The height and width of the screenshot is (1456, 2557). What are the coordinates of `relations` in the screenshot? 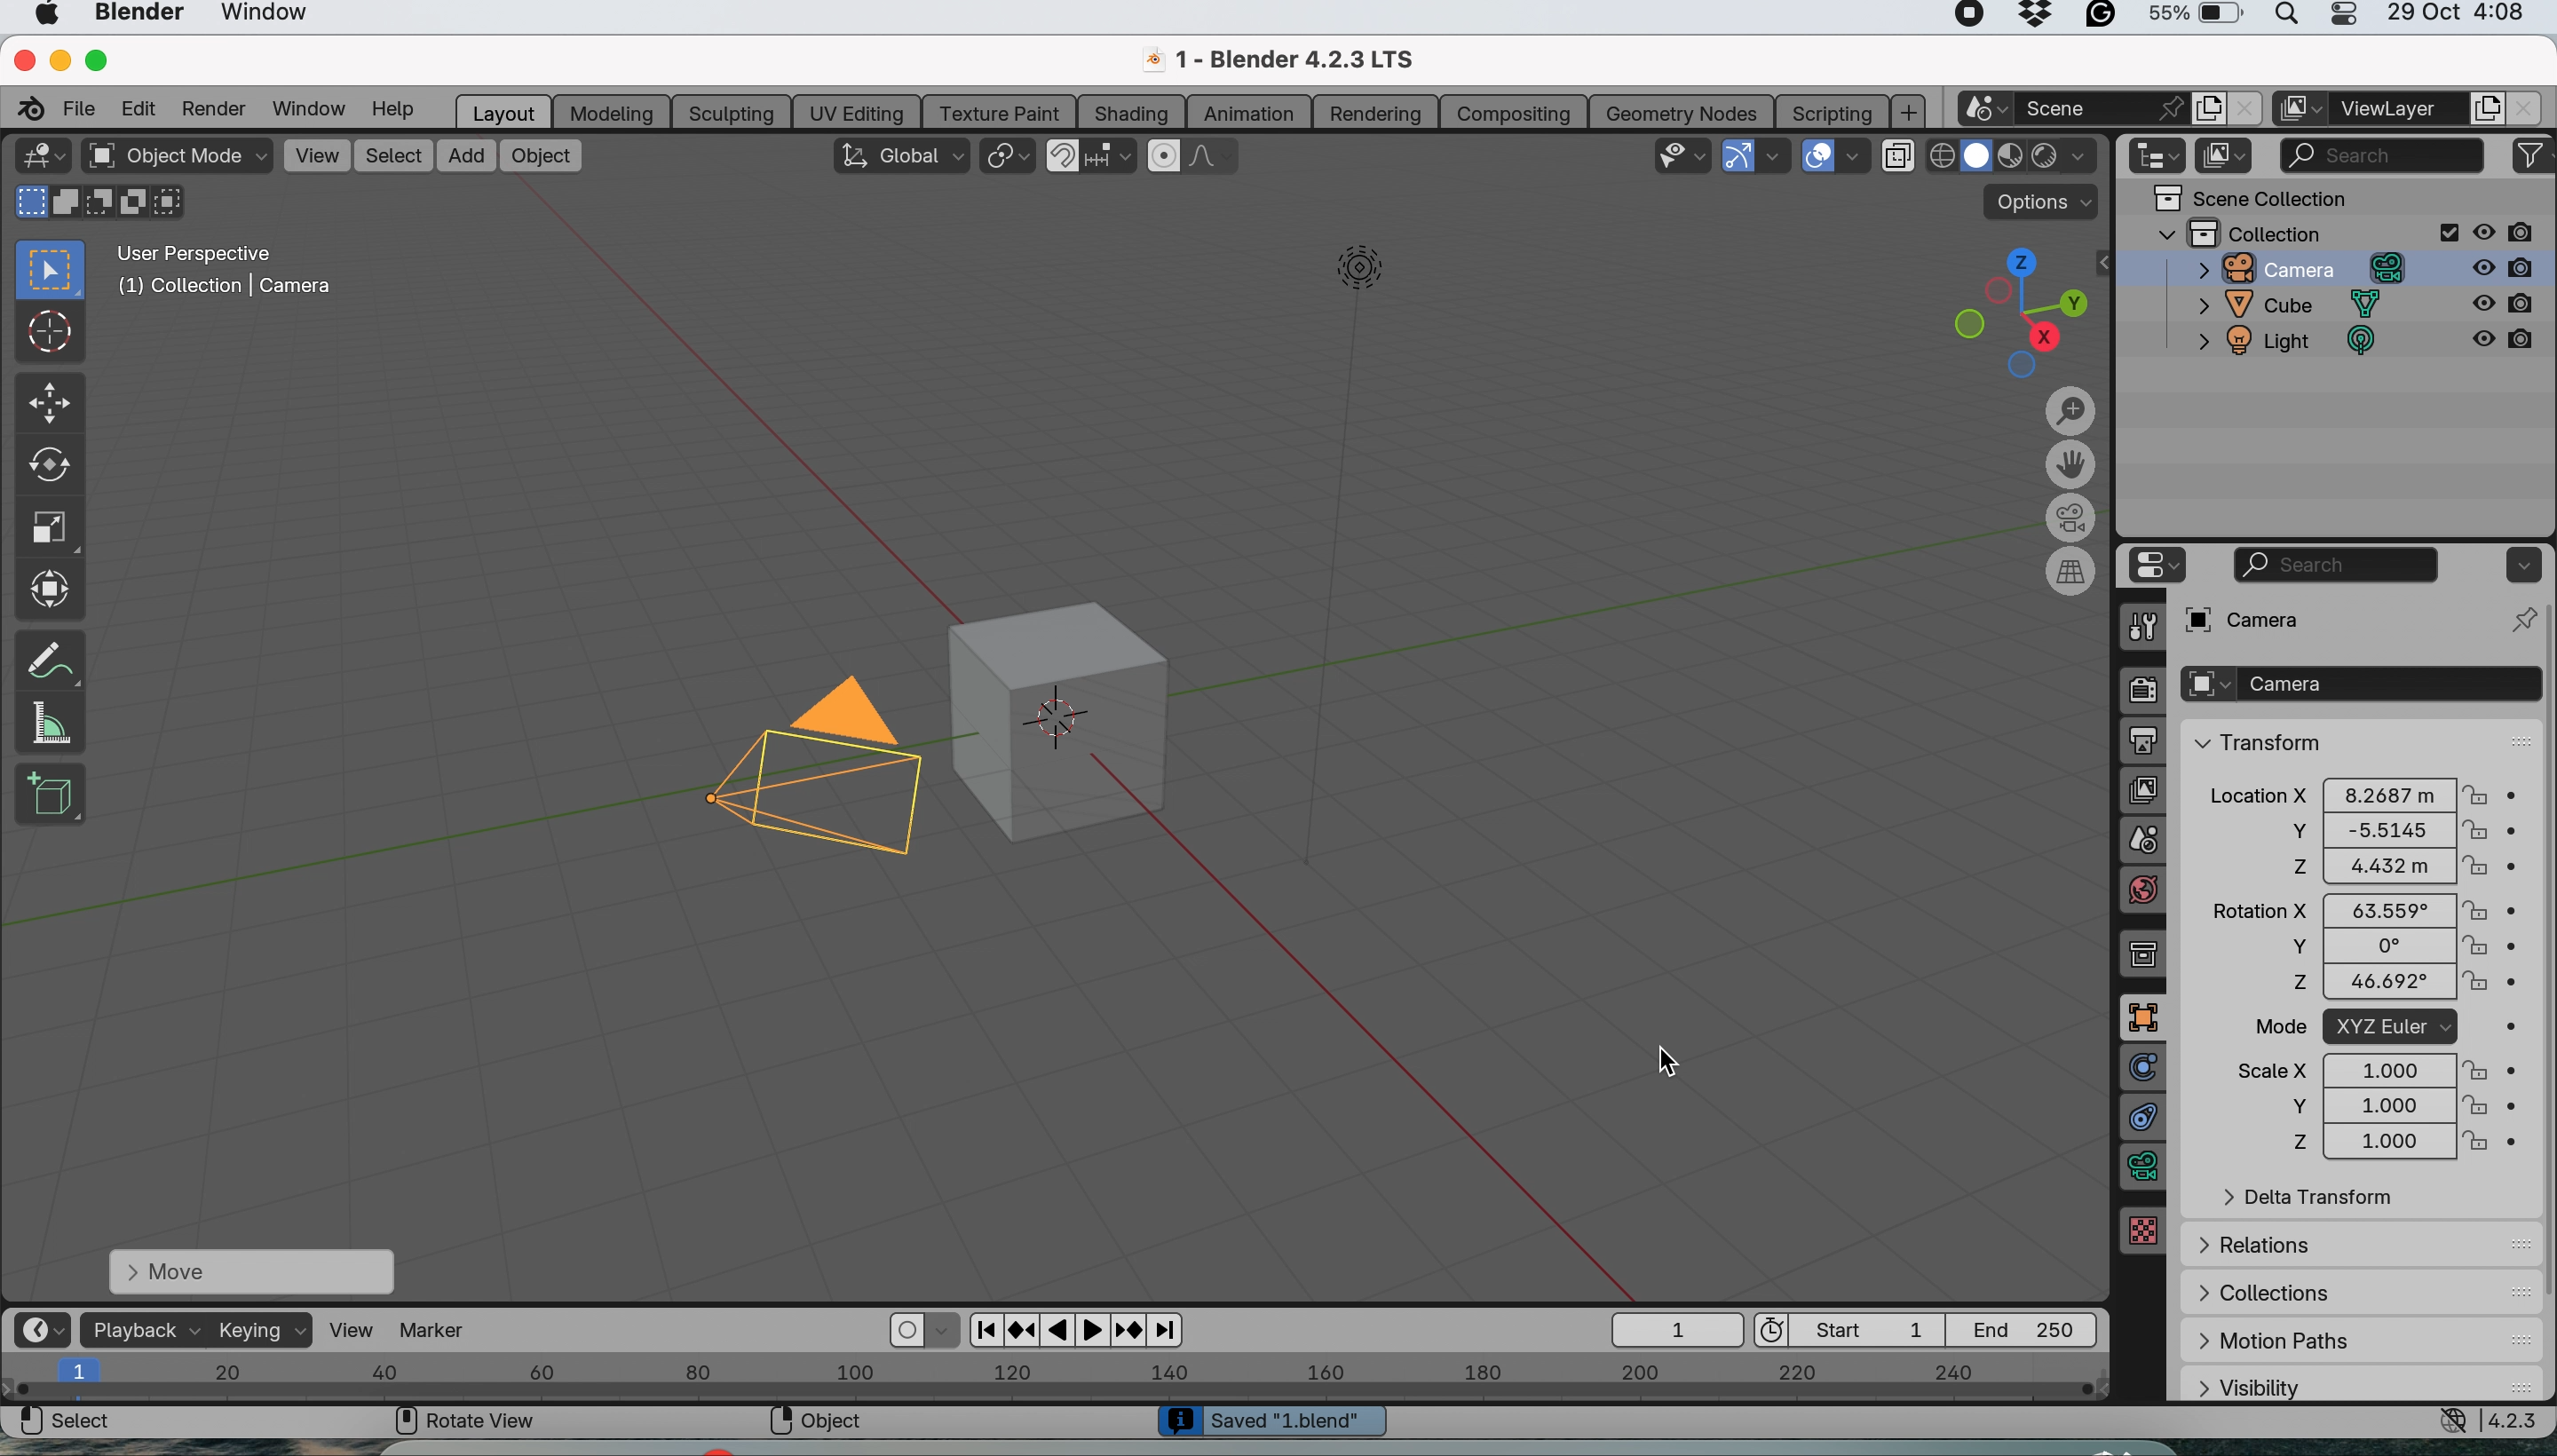 It's located at (2294, 1242).